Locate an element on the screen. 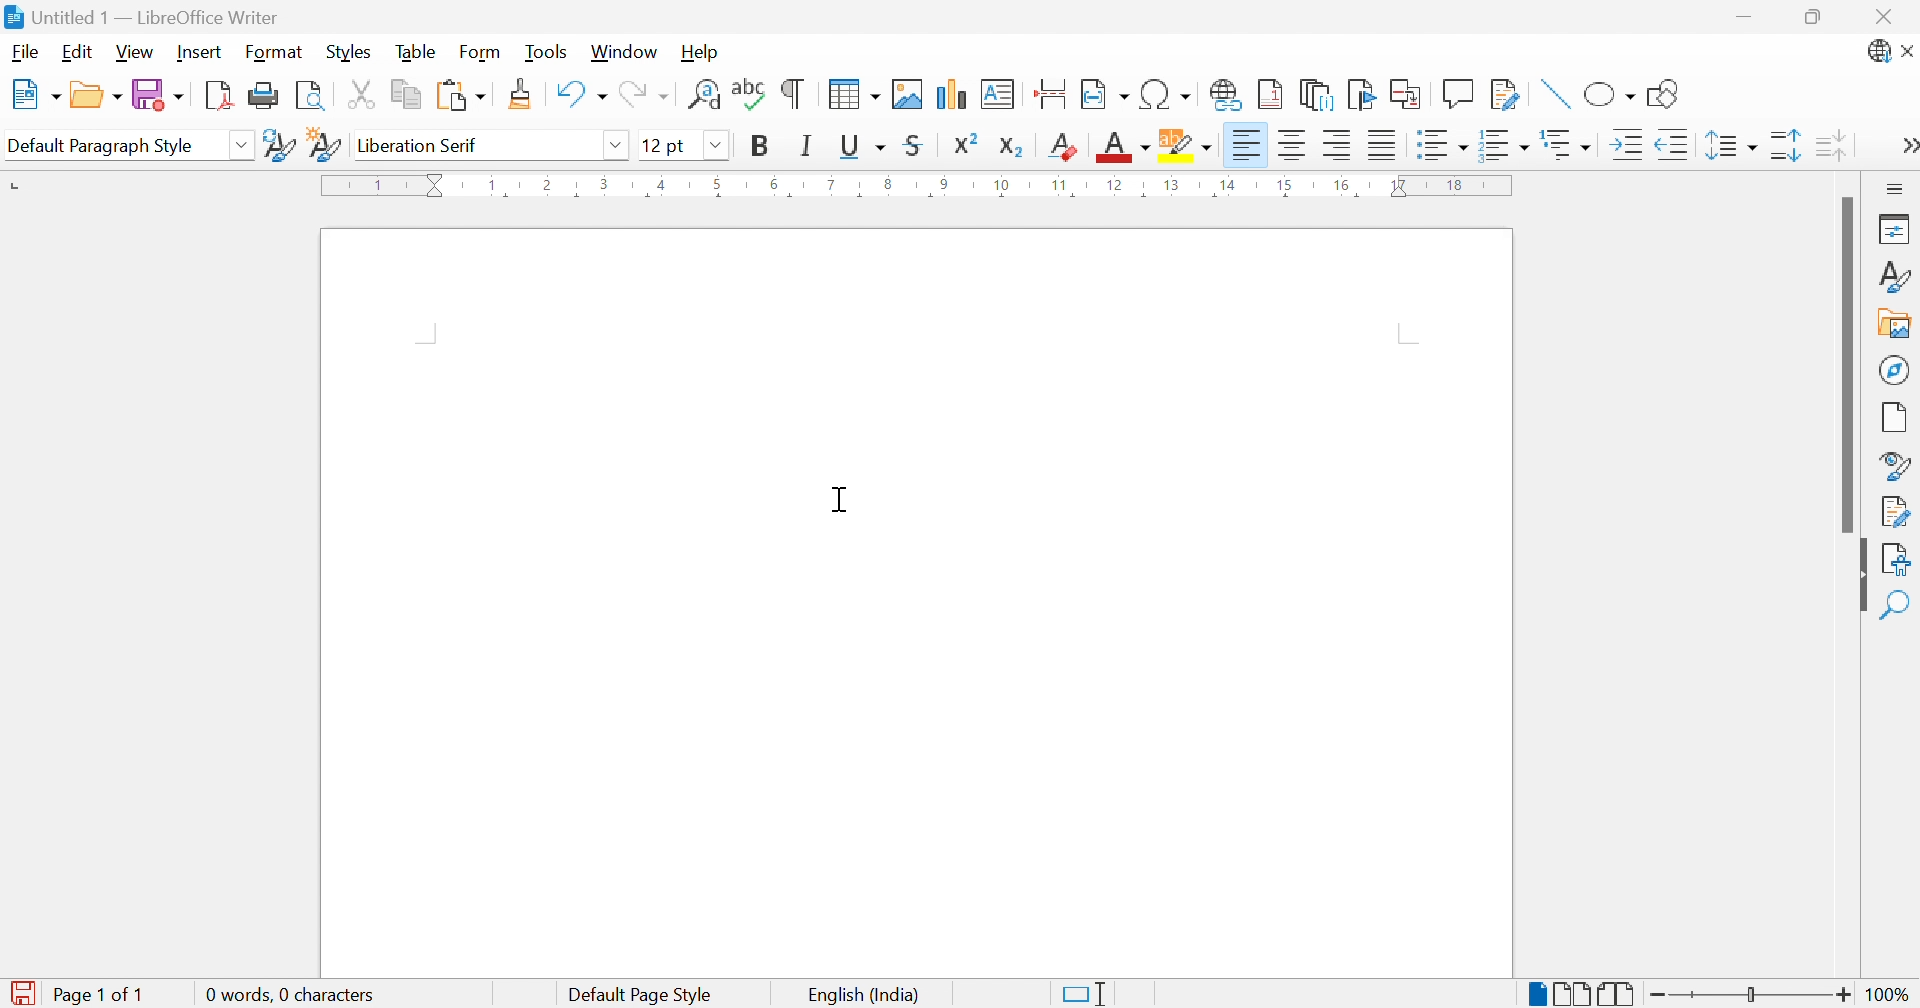  Window is located at coordinates (625, 53).